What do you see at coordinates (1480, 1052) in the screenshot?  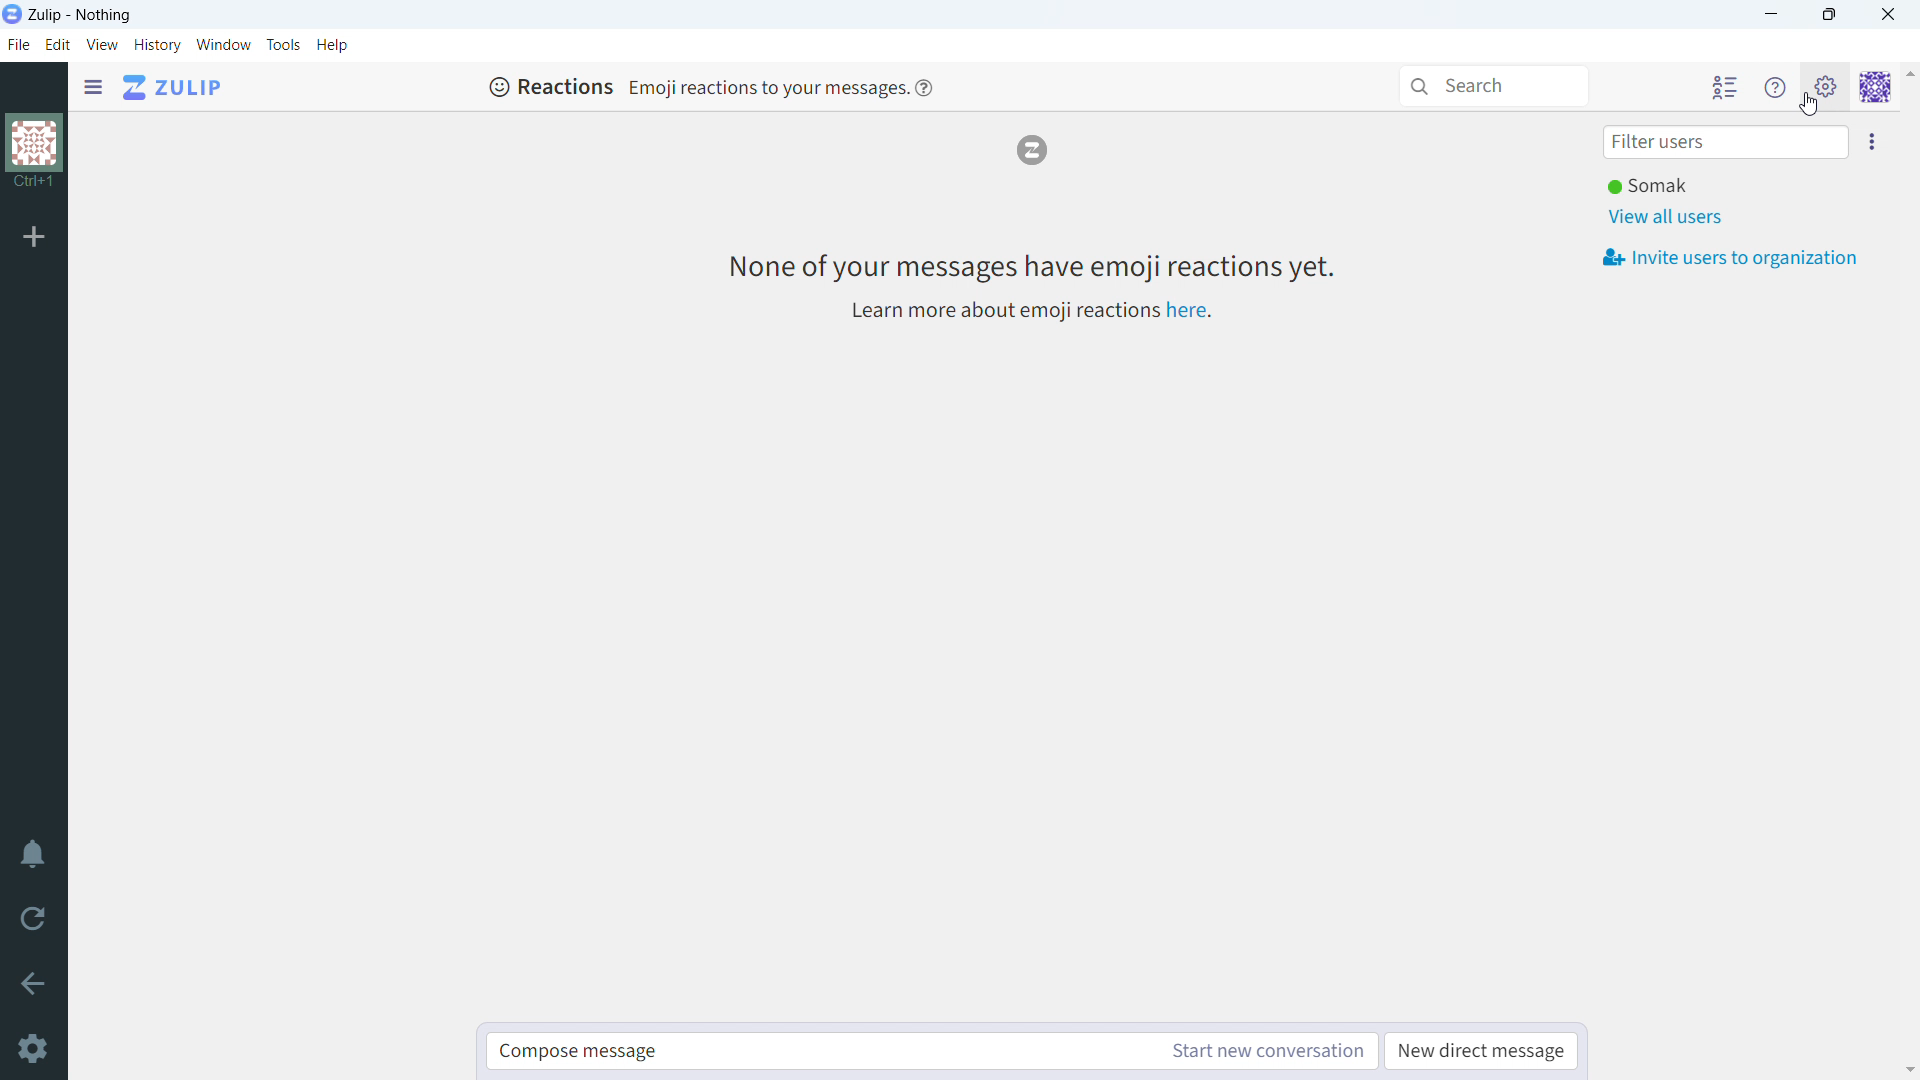 I see `new direct message` at bounding box center [1480, 1052].